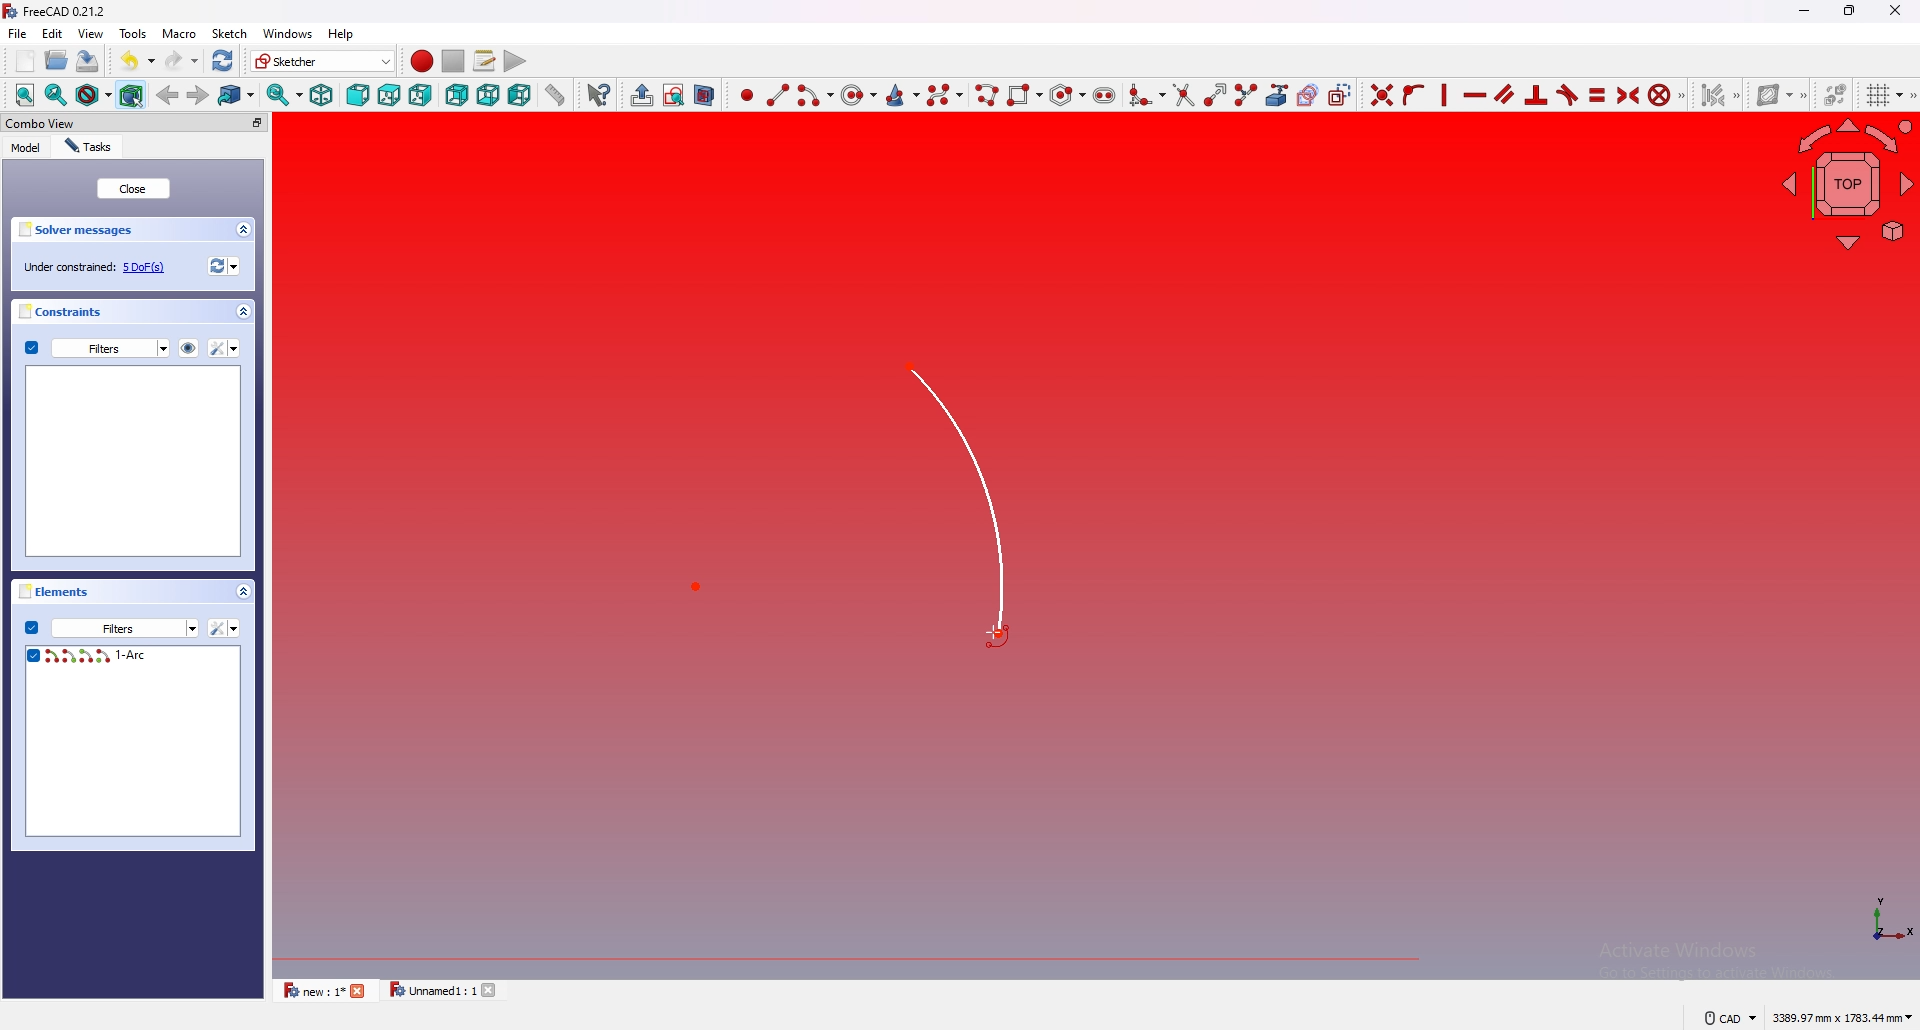 Image resolution: width=1920 pixels, height=1030 pixels. Describe the element at coordinates (244, 312) in the screenshot. I see `collapse` at that location.